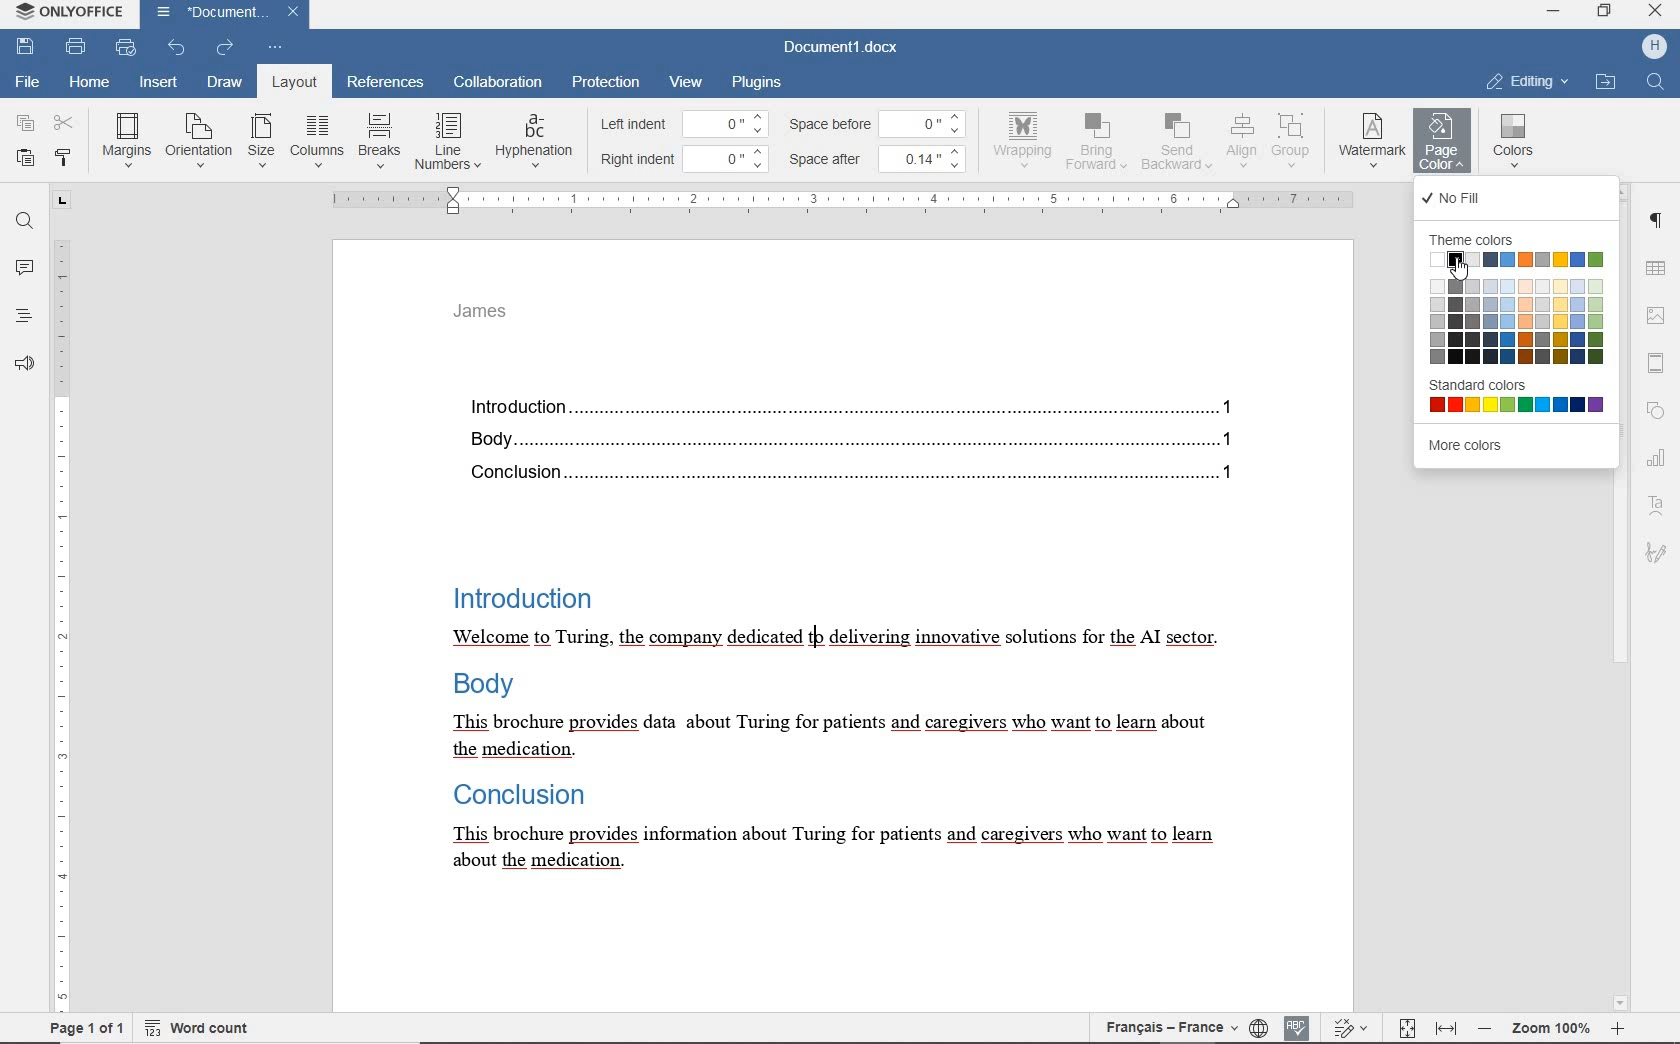  What do you see at coordinates (605, 81) in the screenshot?
I see `protection` at bounding box center [605, 81].